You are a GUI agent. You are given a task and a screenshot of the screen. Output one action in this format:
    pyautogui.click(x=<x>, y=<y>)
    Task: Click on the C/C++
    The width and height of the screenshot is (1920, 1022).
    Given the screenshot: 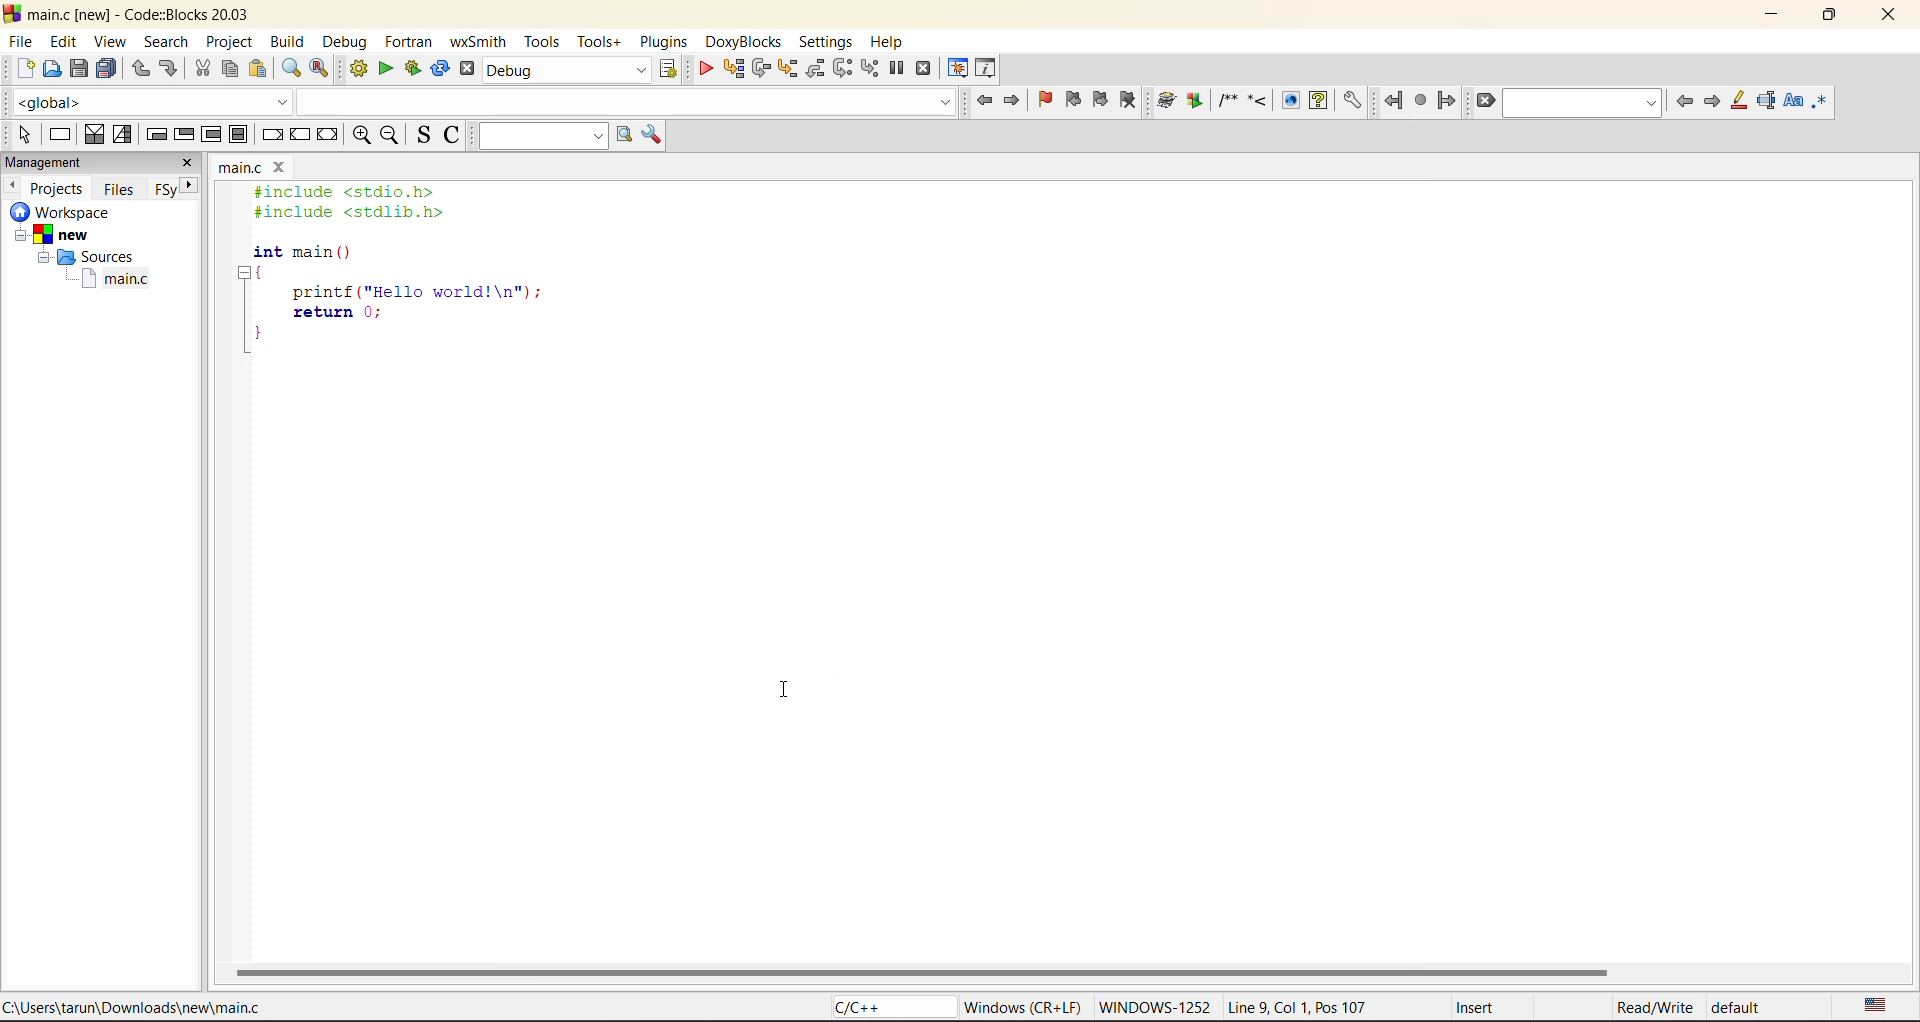 What is the action you would take?
    pyautogui.click(x=886, y=1006)
    